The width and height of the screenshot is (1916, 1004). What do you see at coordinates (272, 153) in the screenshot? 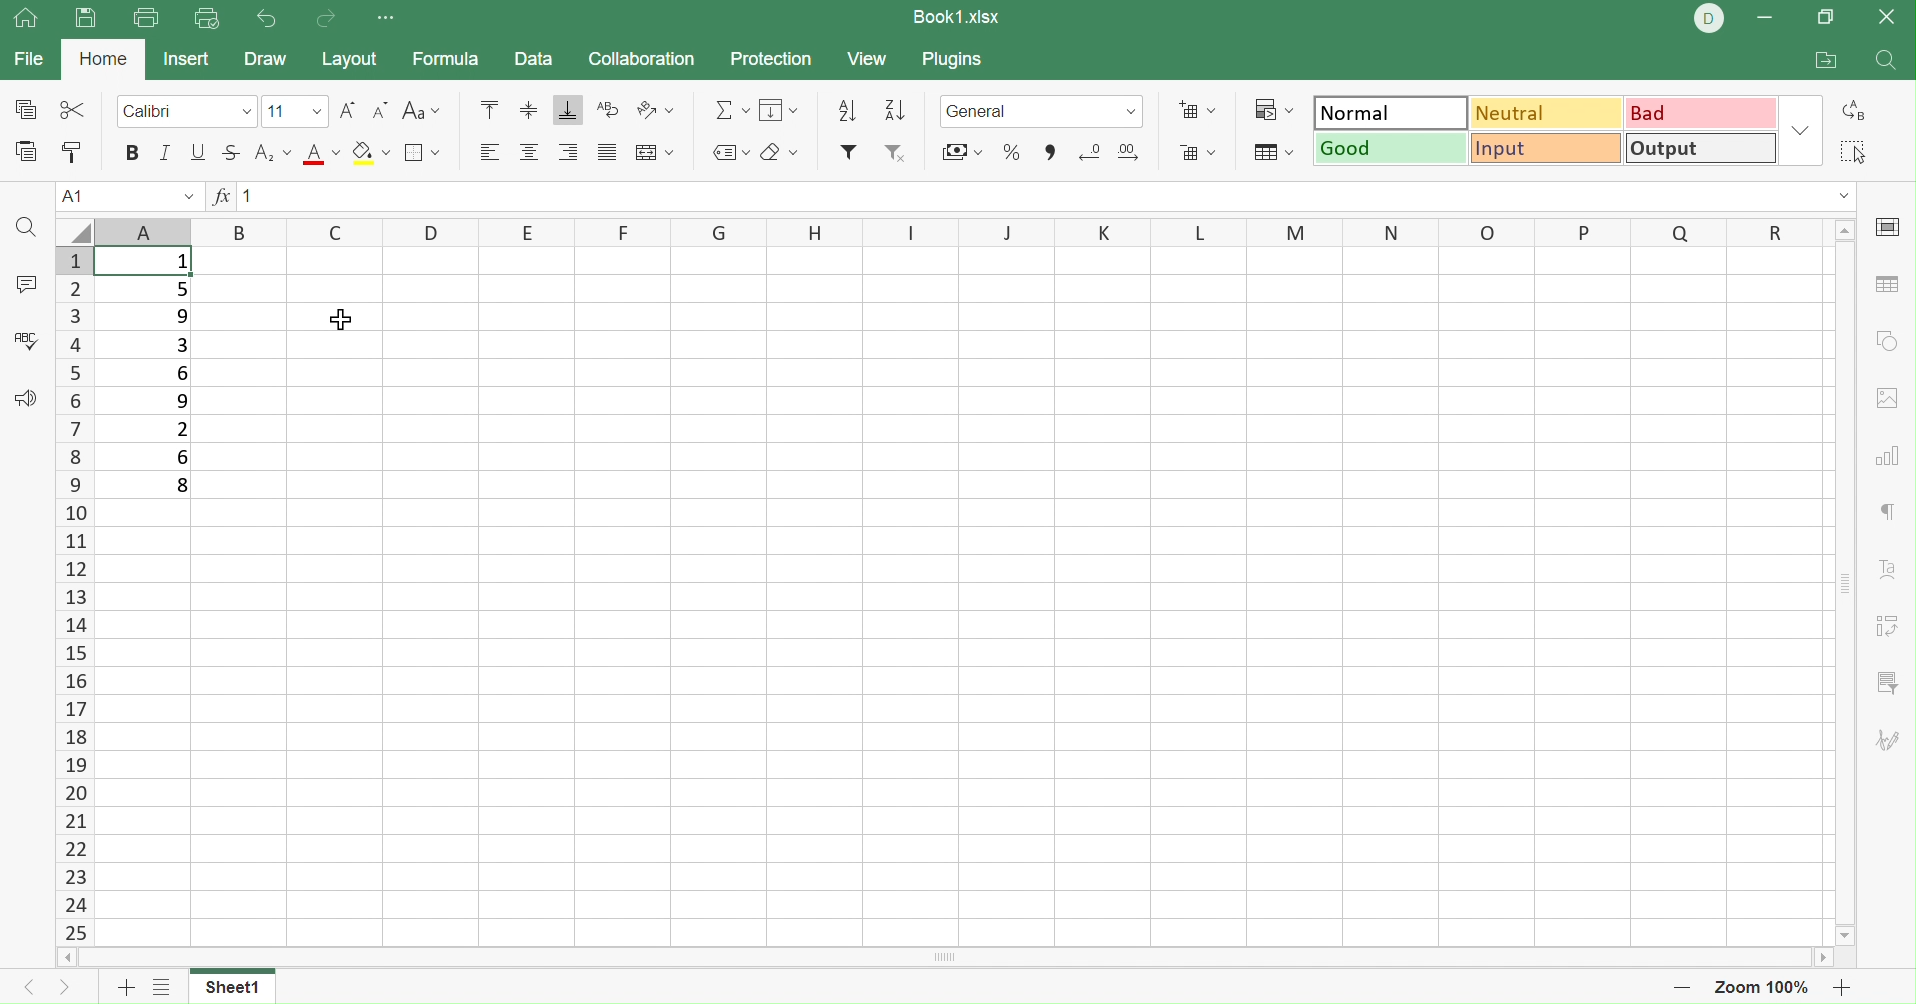
I see `` at bounding box center [272, 153].